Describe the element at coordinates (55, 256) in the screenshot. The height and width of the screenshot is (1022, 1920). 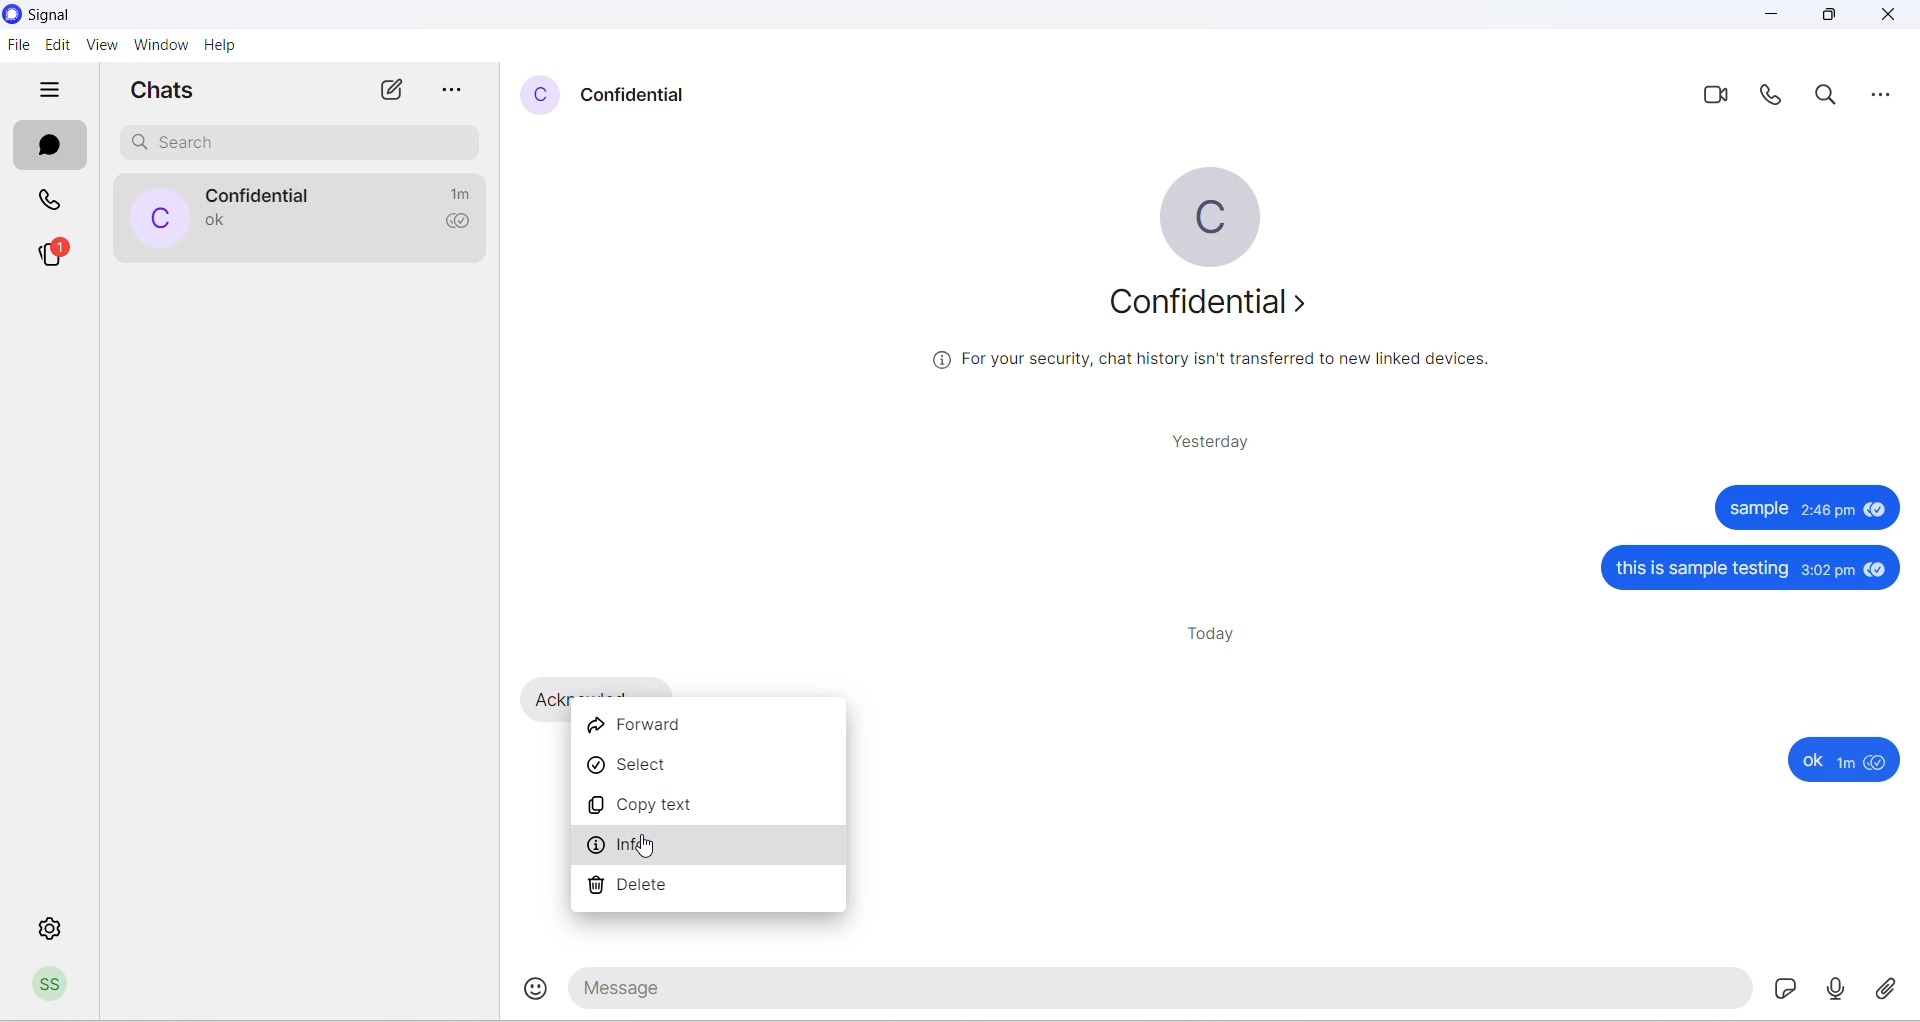
I see `stories` at that location.